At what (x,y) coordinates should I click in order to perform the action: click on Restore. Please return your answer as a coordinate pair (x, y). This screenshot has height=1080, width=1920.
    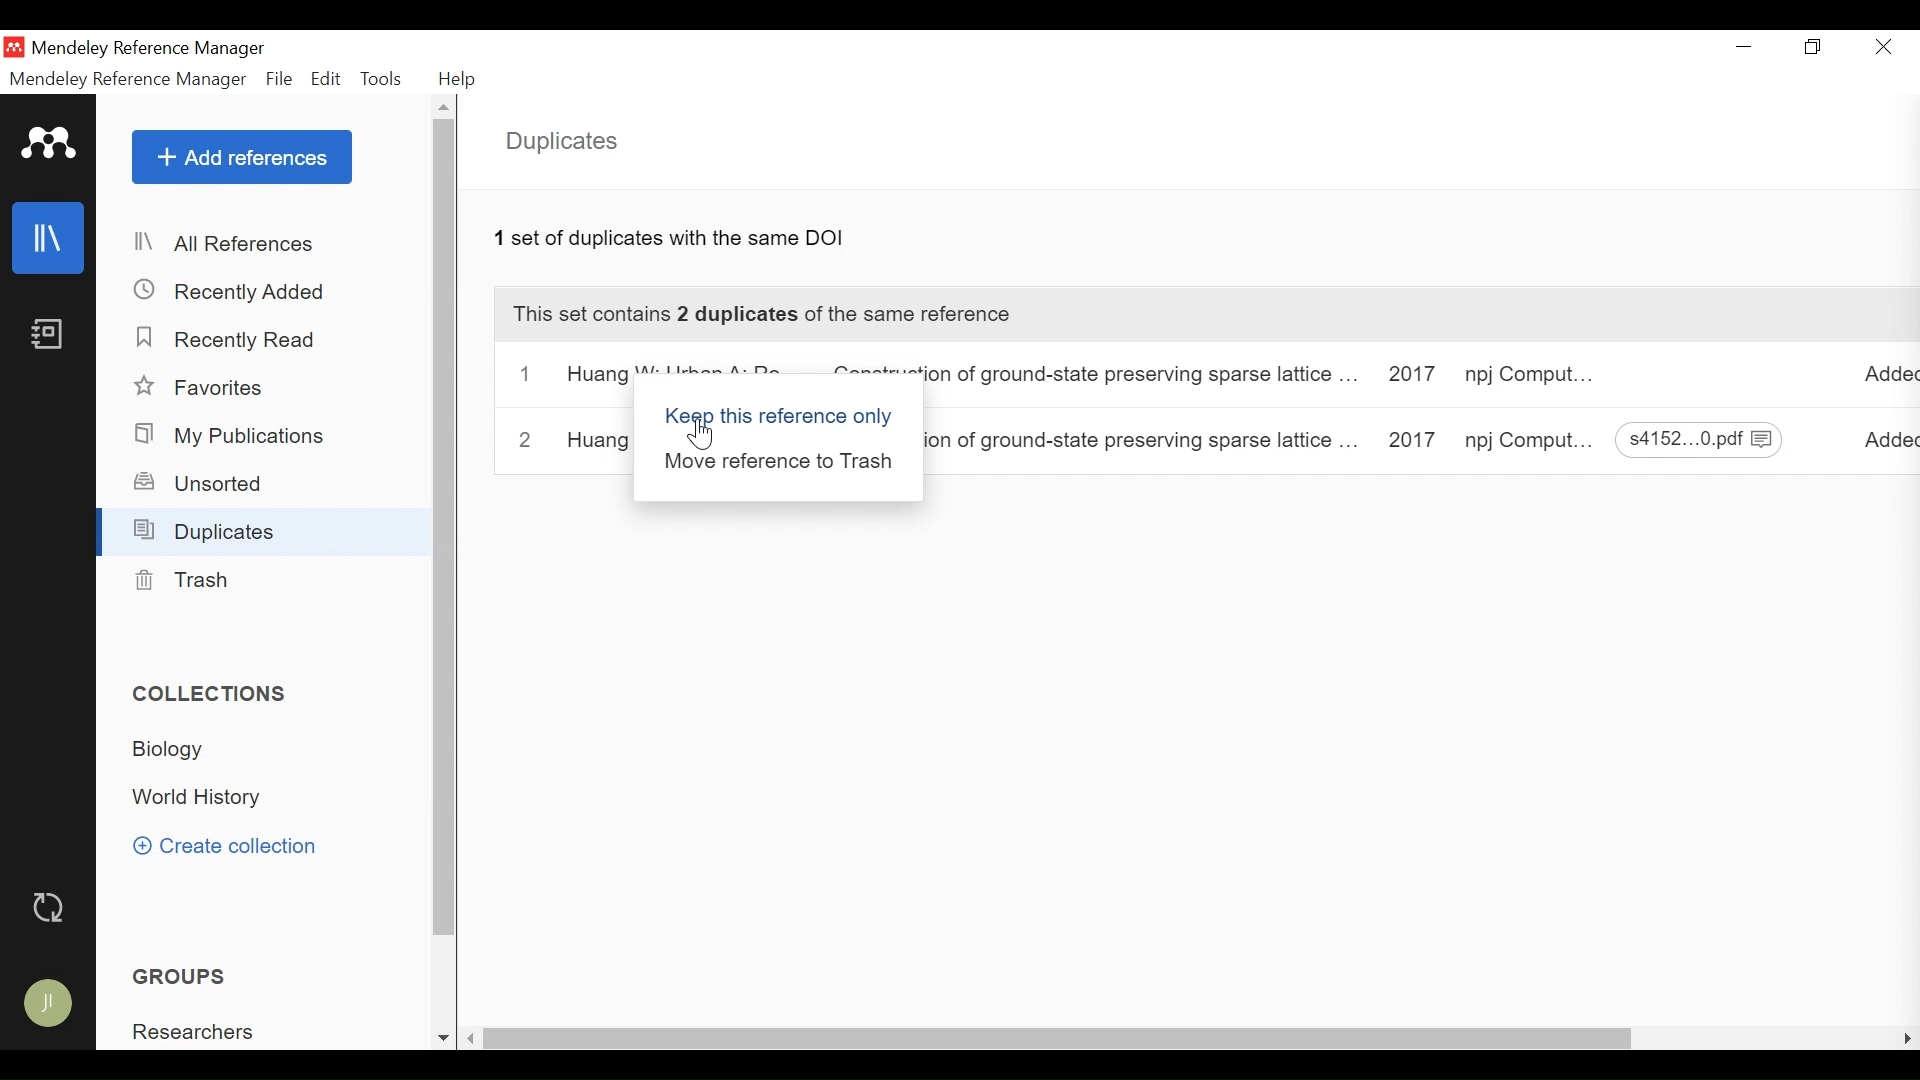
    Looking at the image, I should click on (1817, 48).